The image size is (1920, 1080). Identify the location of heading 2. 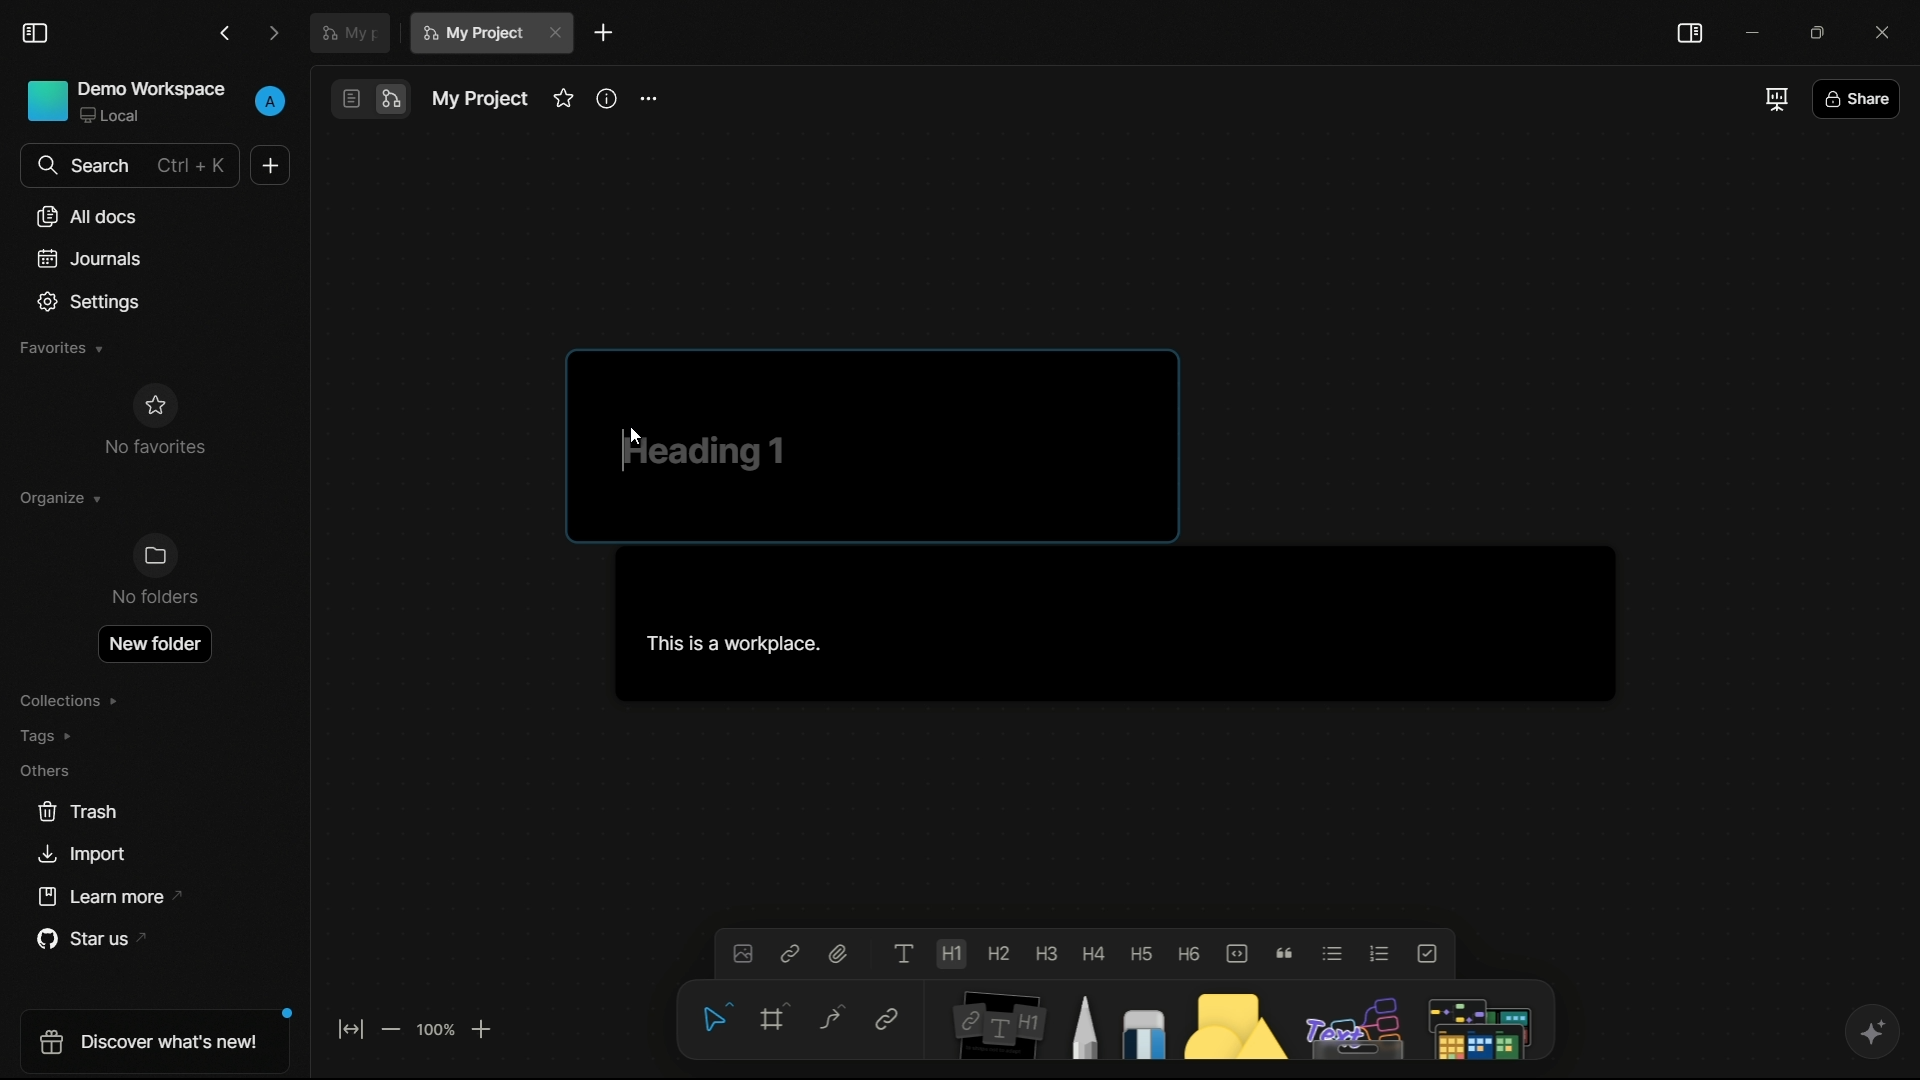
(998, 951).